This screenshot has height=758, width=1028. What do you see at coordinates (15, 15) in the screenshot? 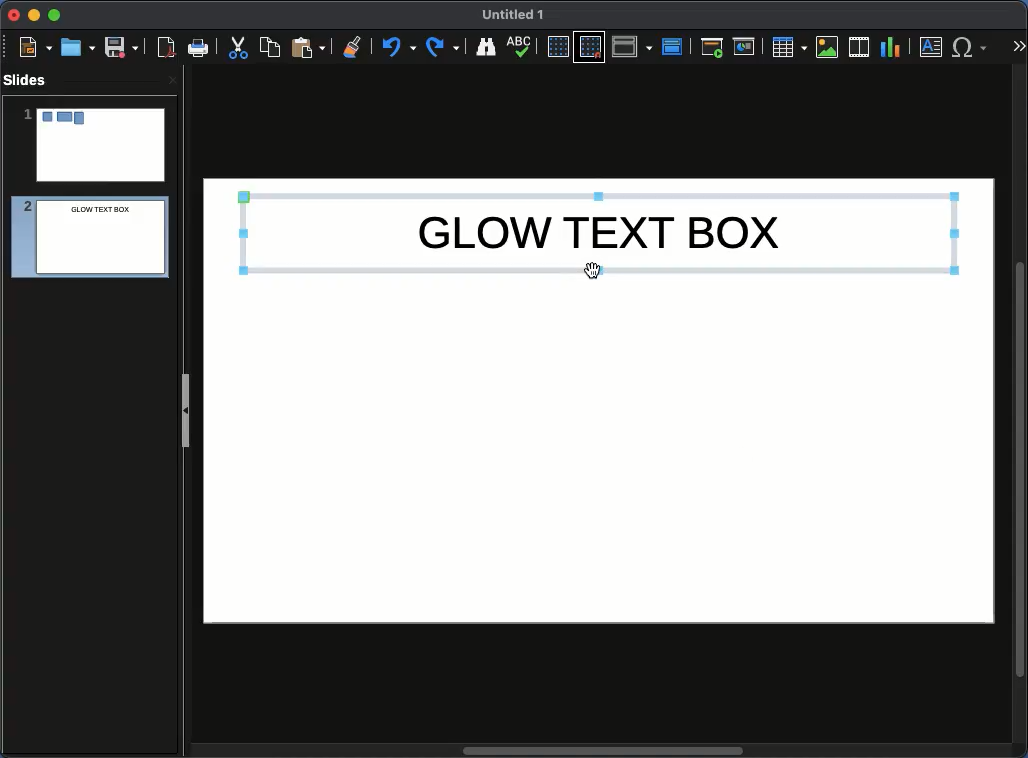
I see `Close` at bounding box center [15, 15].